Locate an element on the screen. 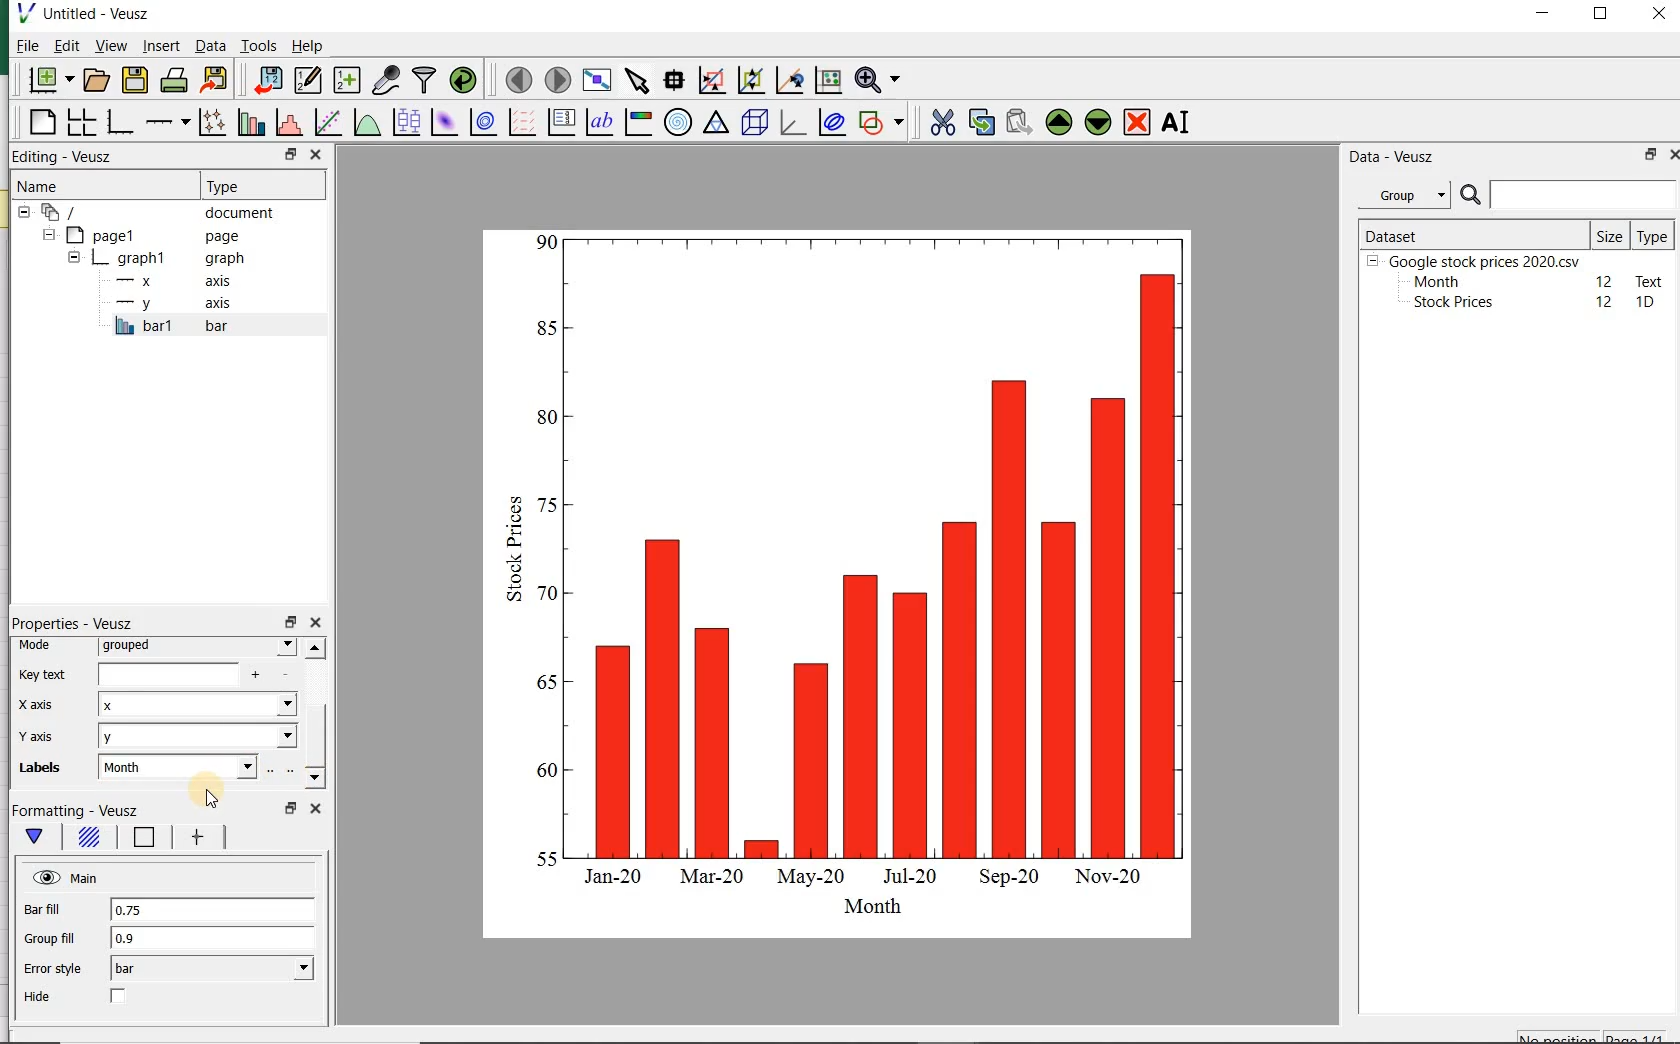 The height and width of the screenshot is (1044, 1680). click to reset graph axes is located at coordinates (826, 81).